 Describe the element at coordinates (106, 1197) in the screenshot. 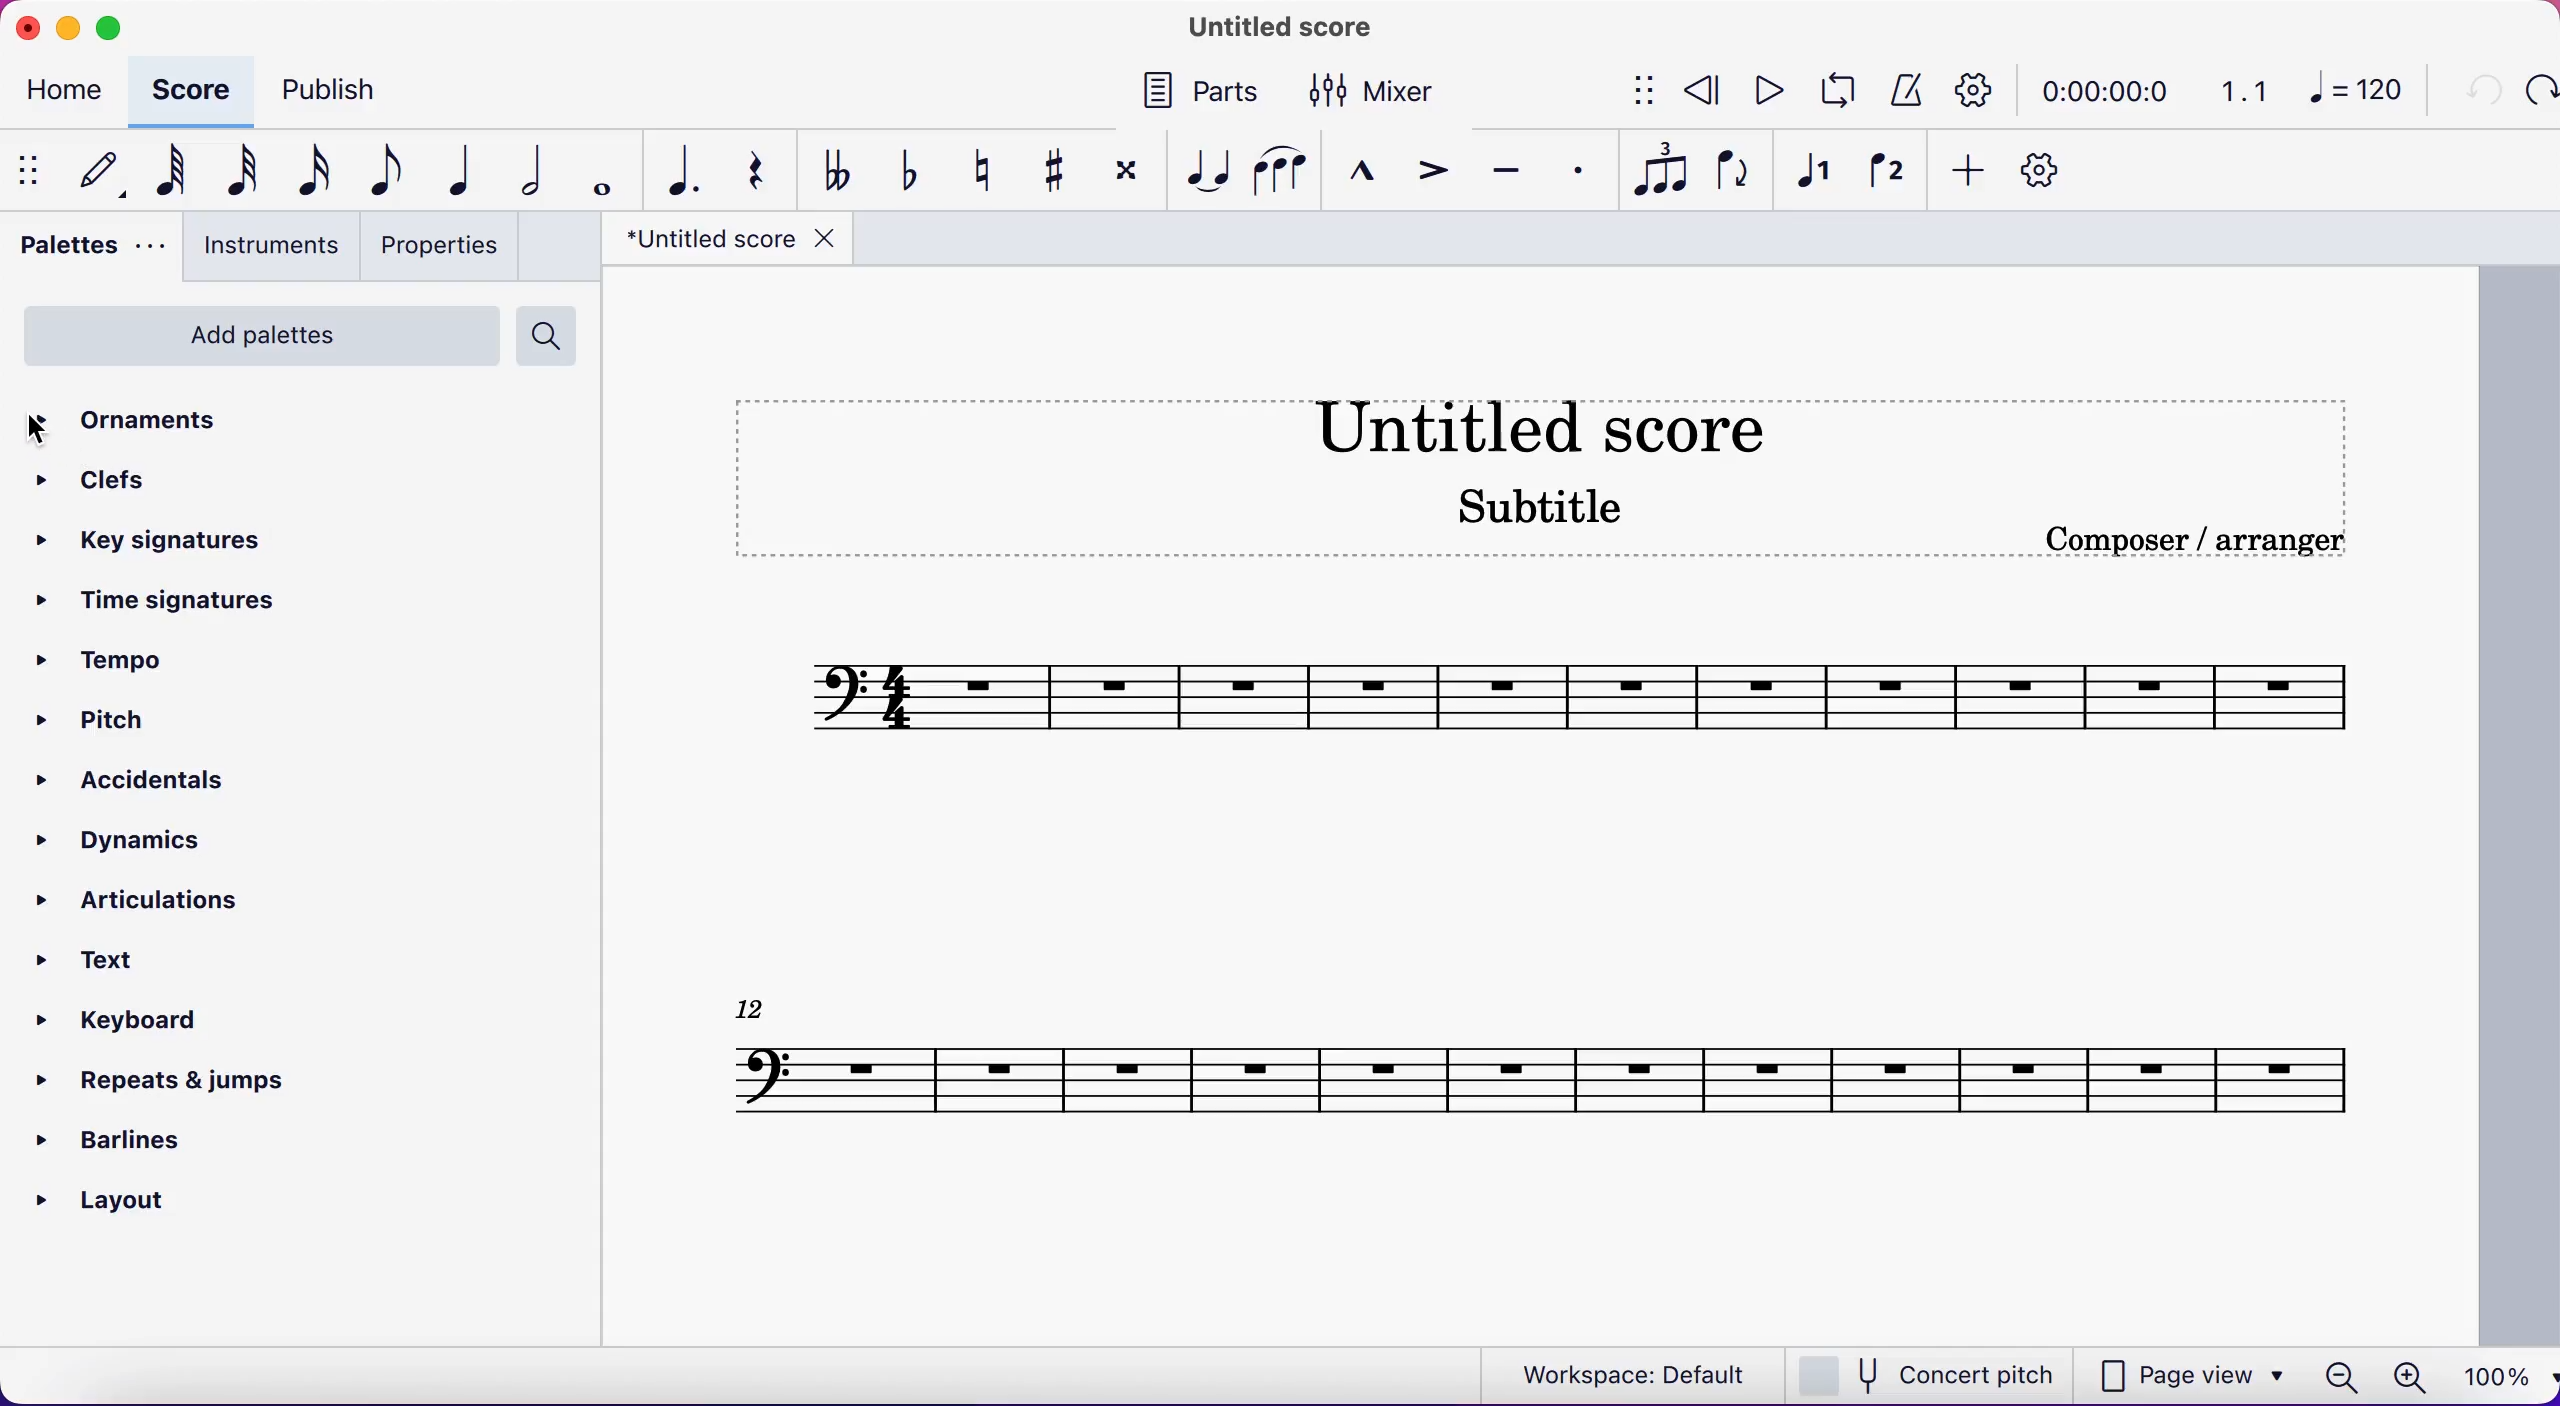

I see `layout` at that location.